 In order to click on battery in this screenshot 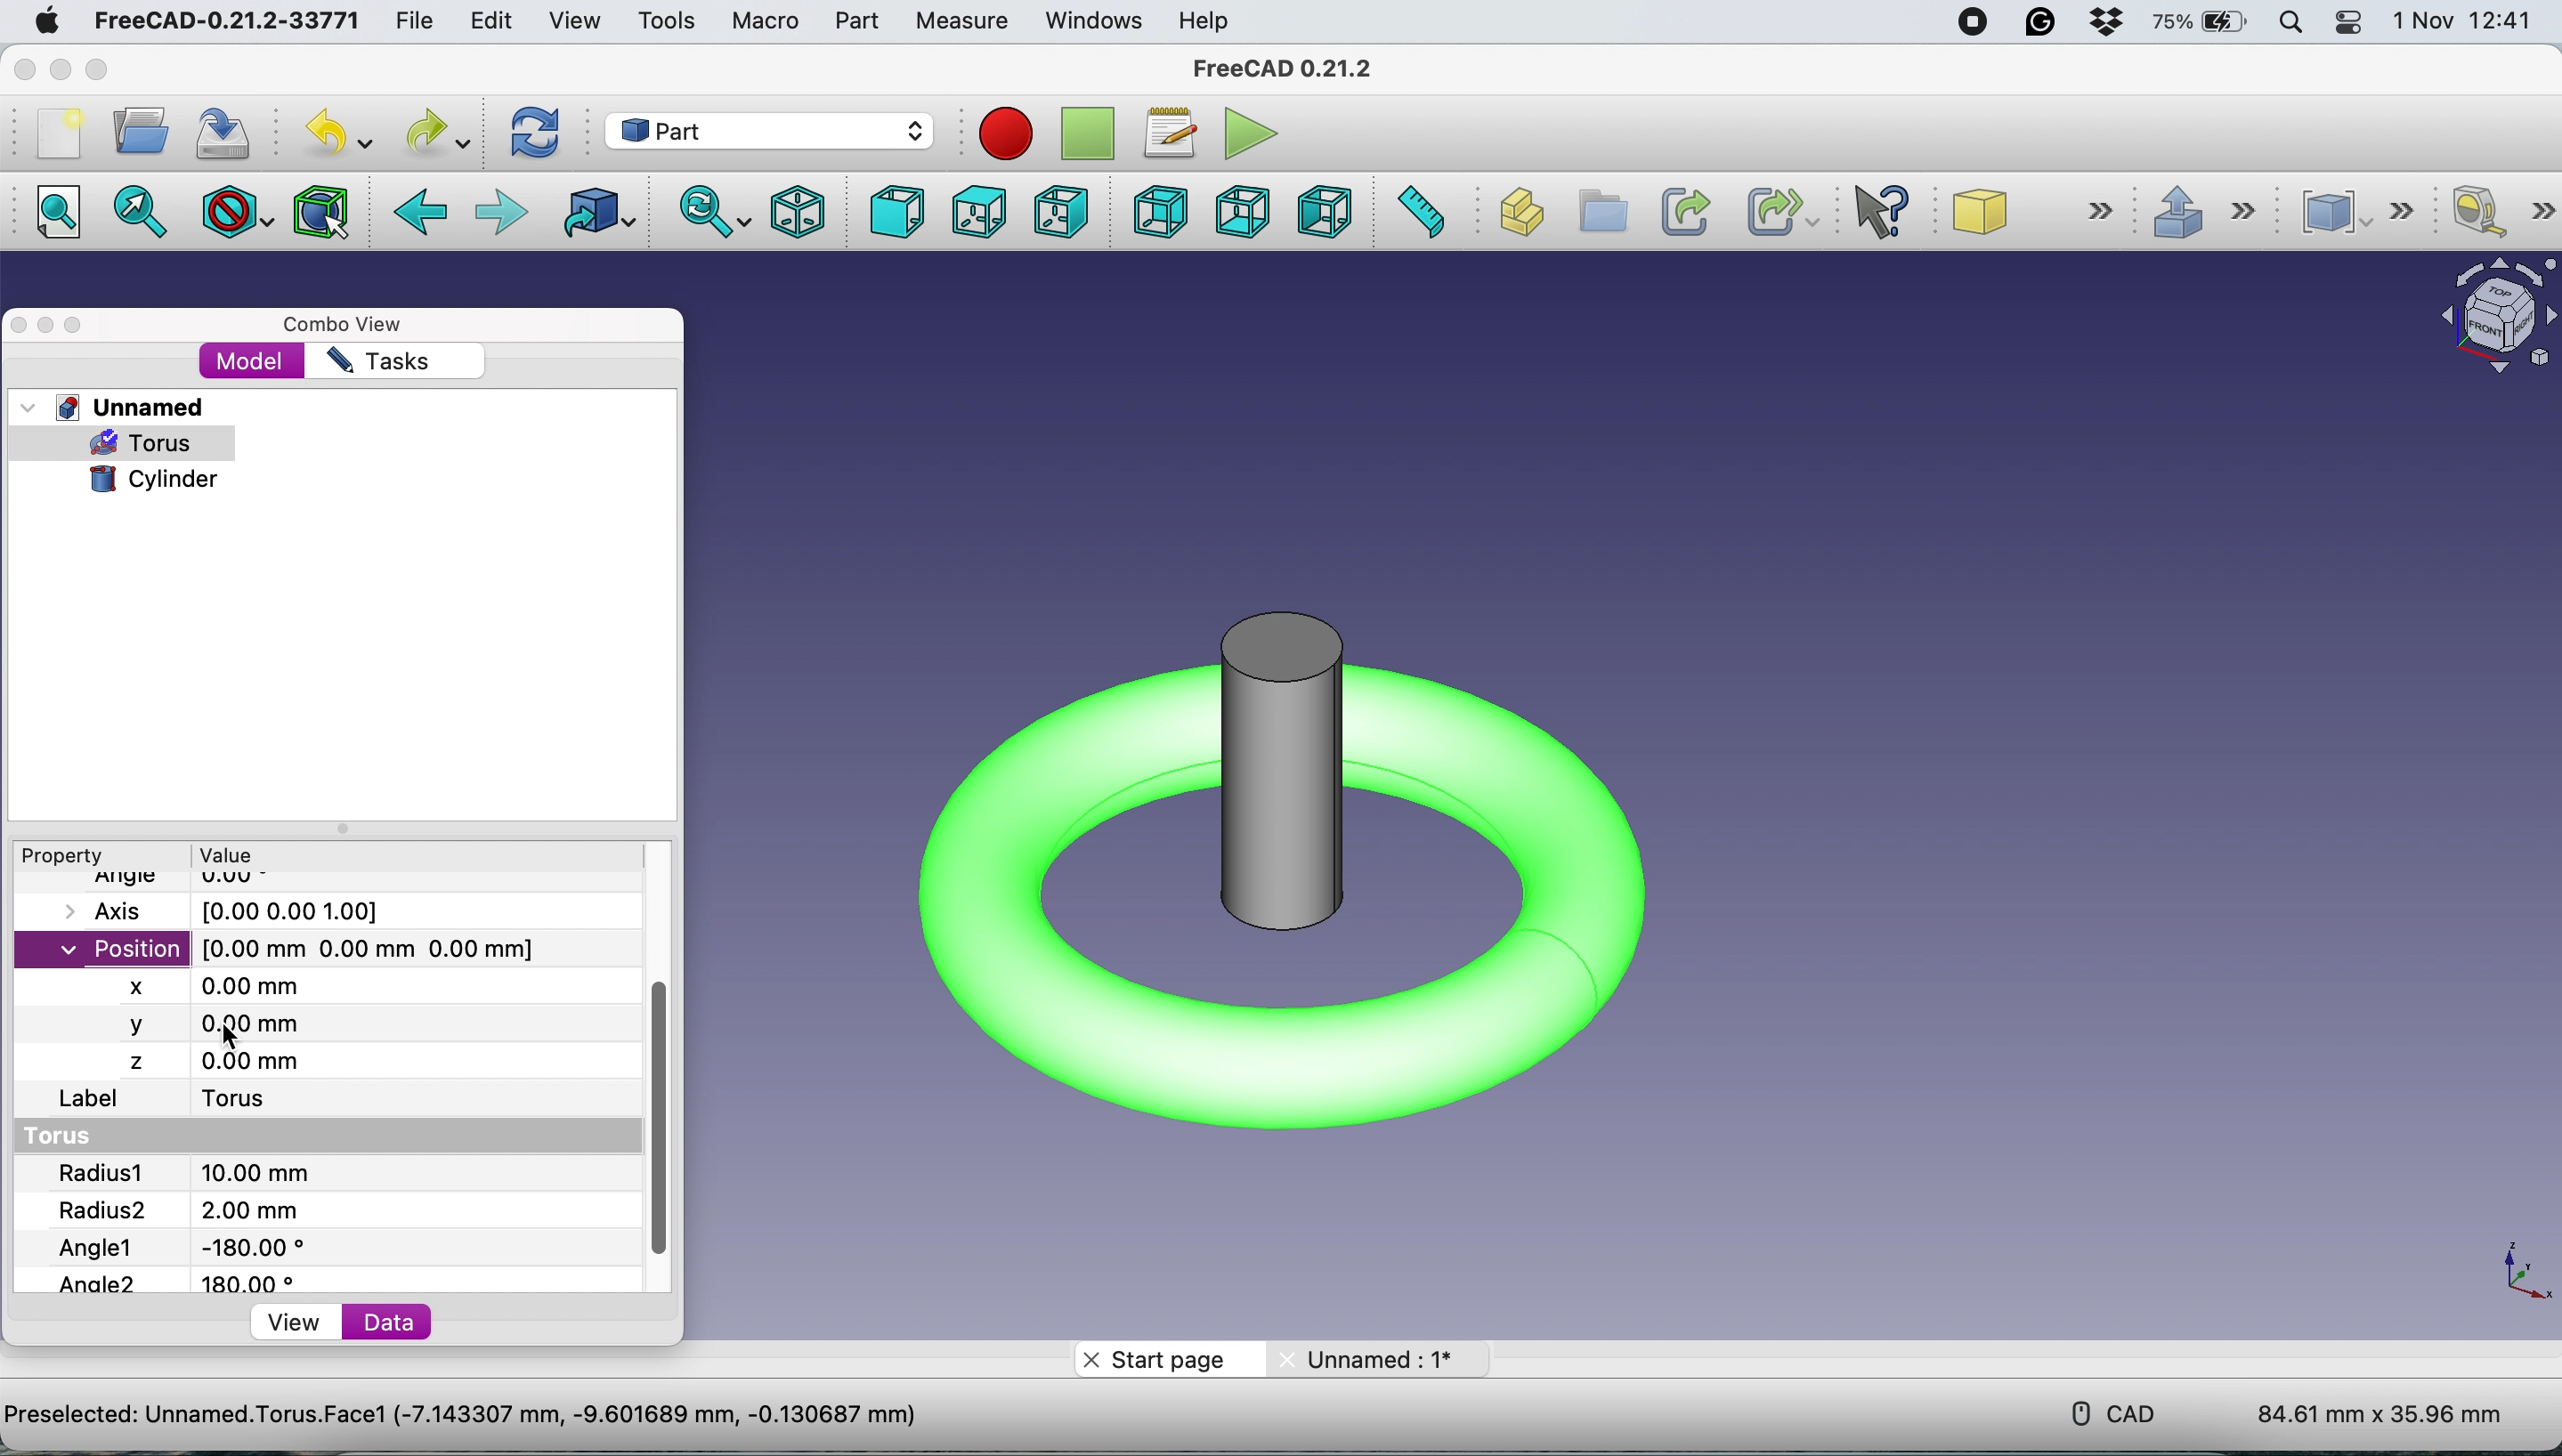, I will do `click(2201, 22)`.